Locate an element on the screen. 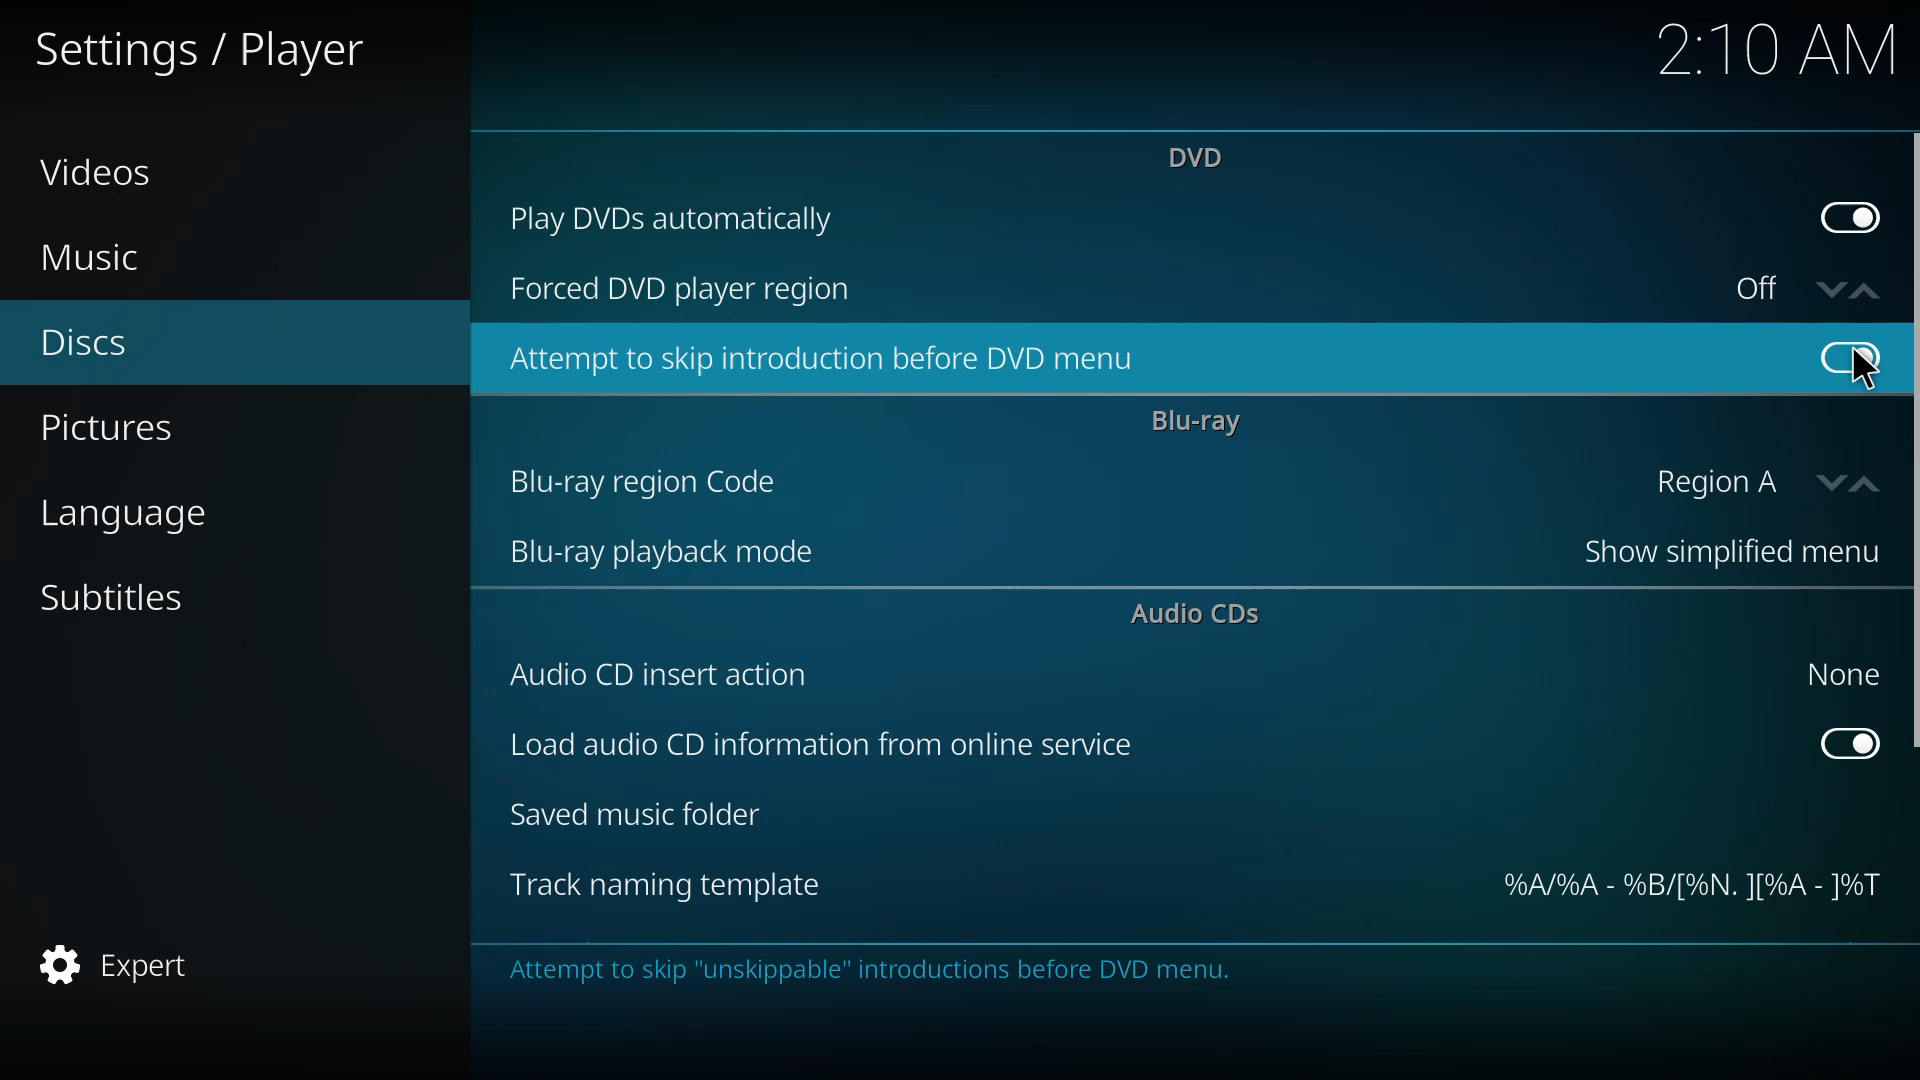  show simplified menu is located at coordinates (1719, 549).